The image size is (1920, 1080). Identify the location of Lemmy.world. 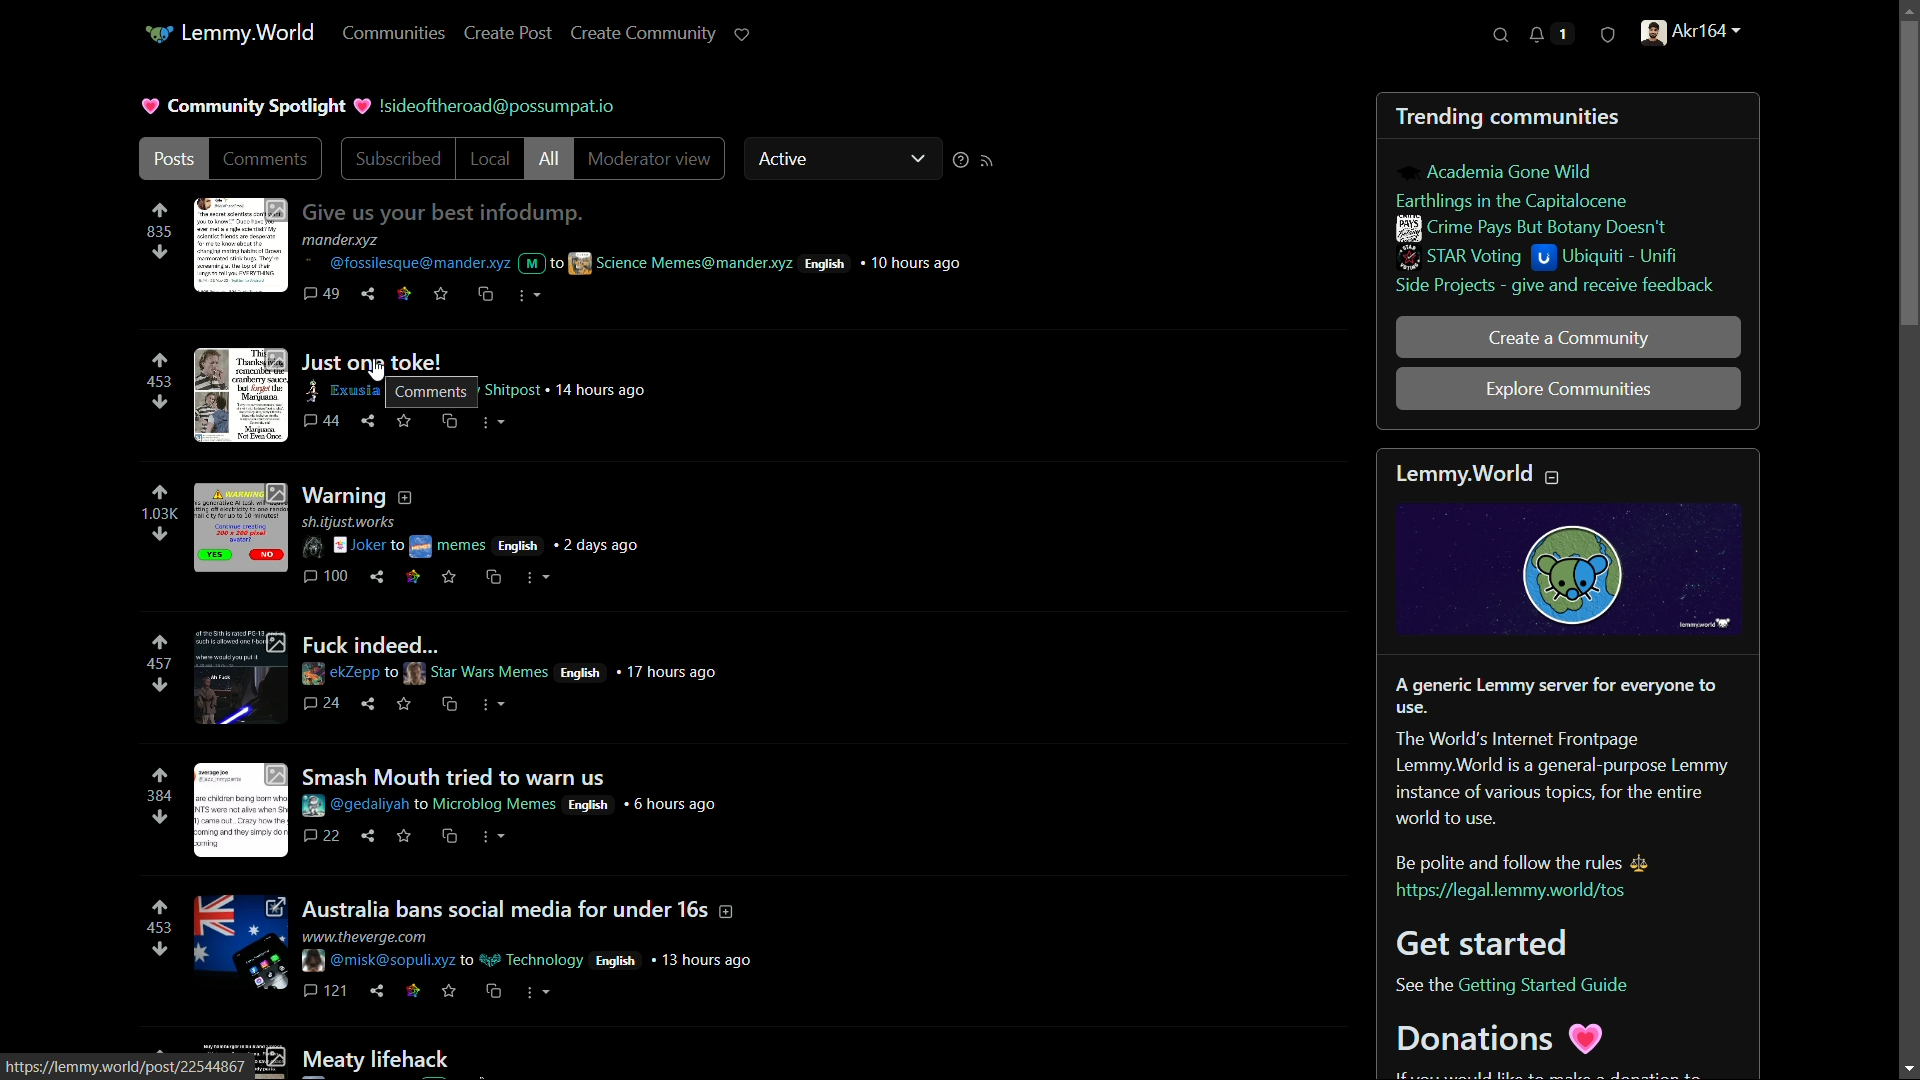
(1465, 474).